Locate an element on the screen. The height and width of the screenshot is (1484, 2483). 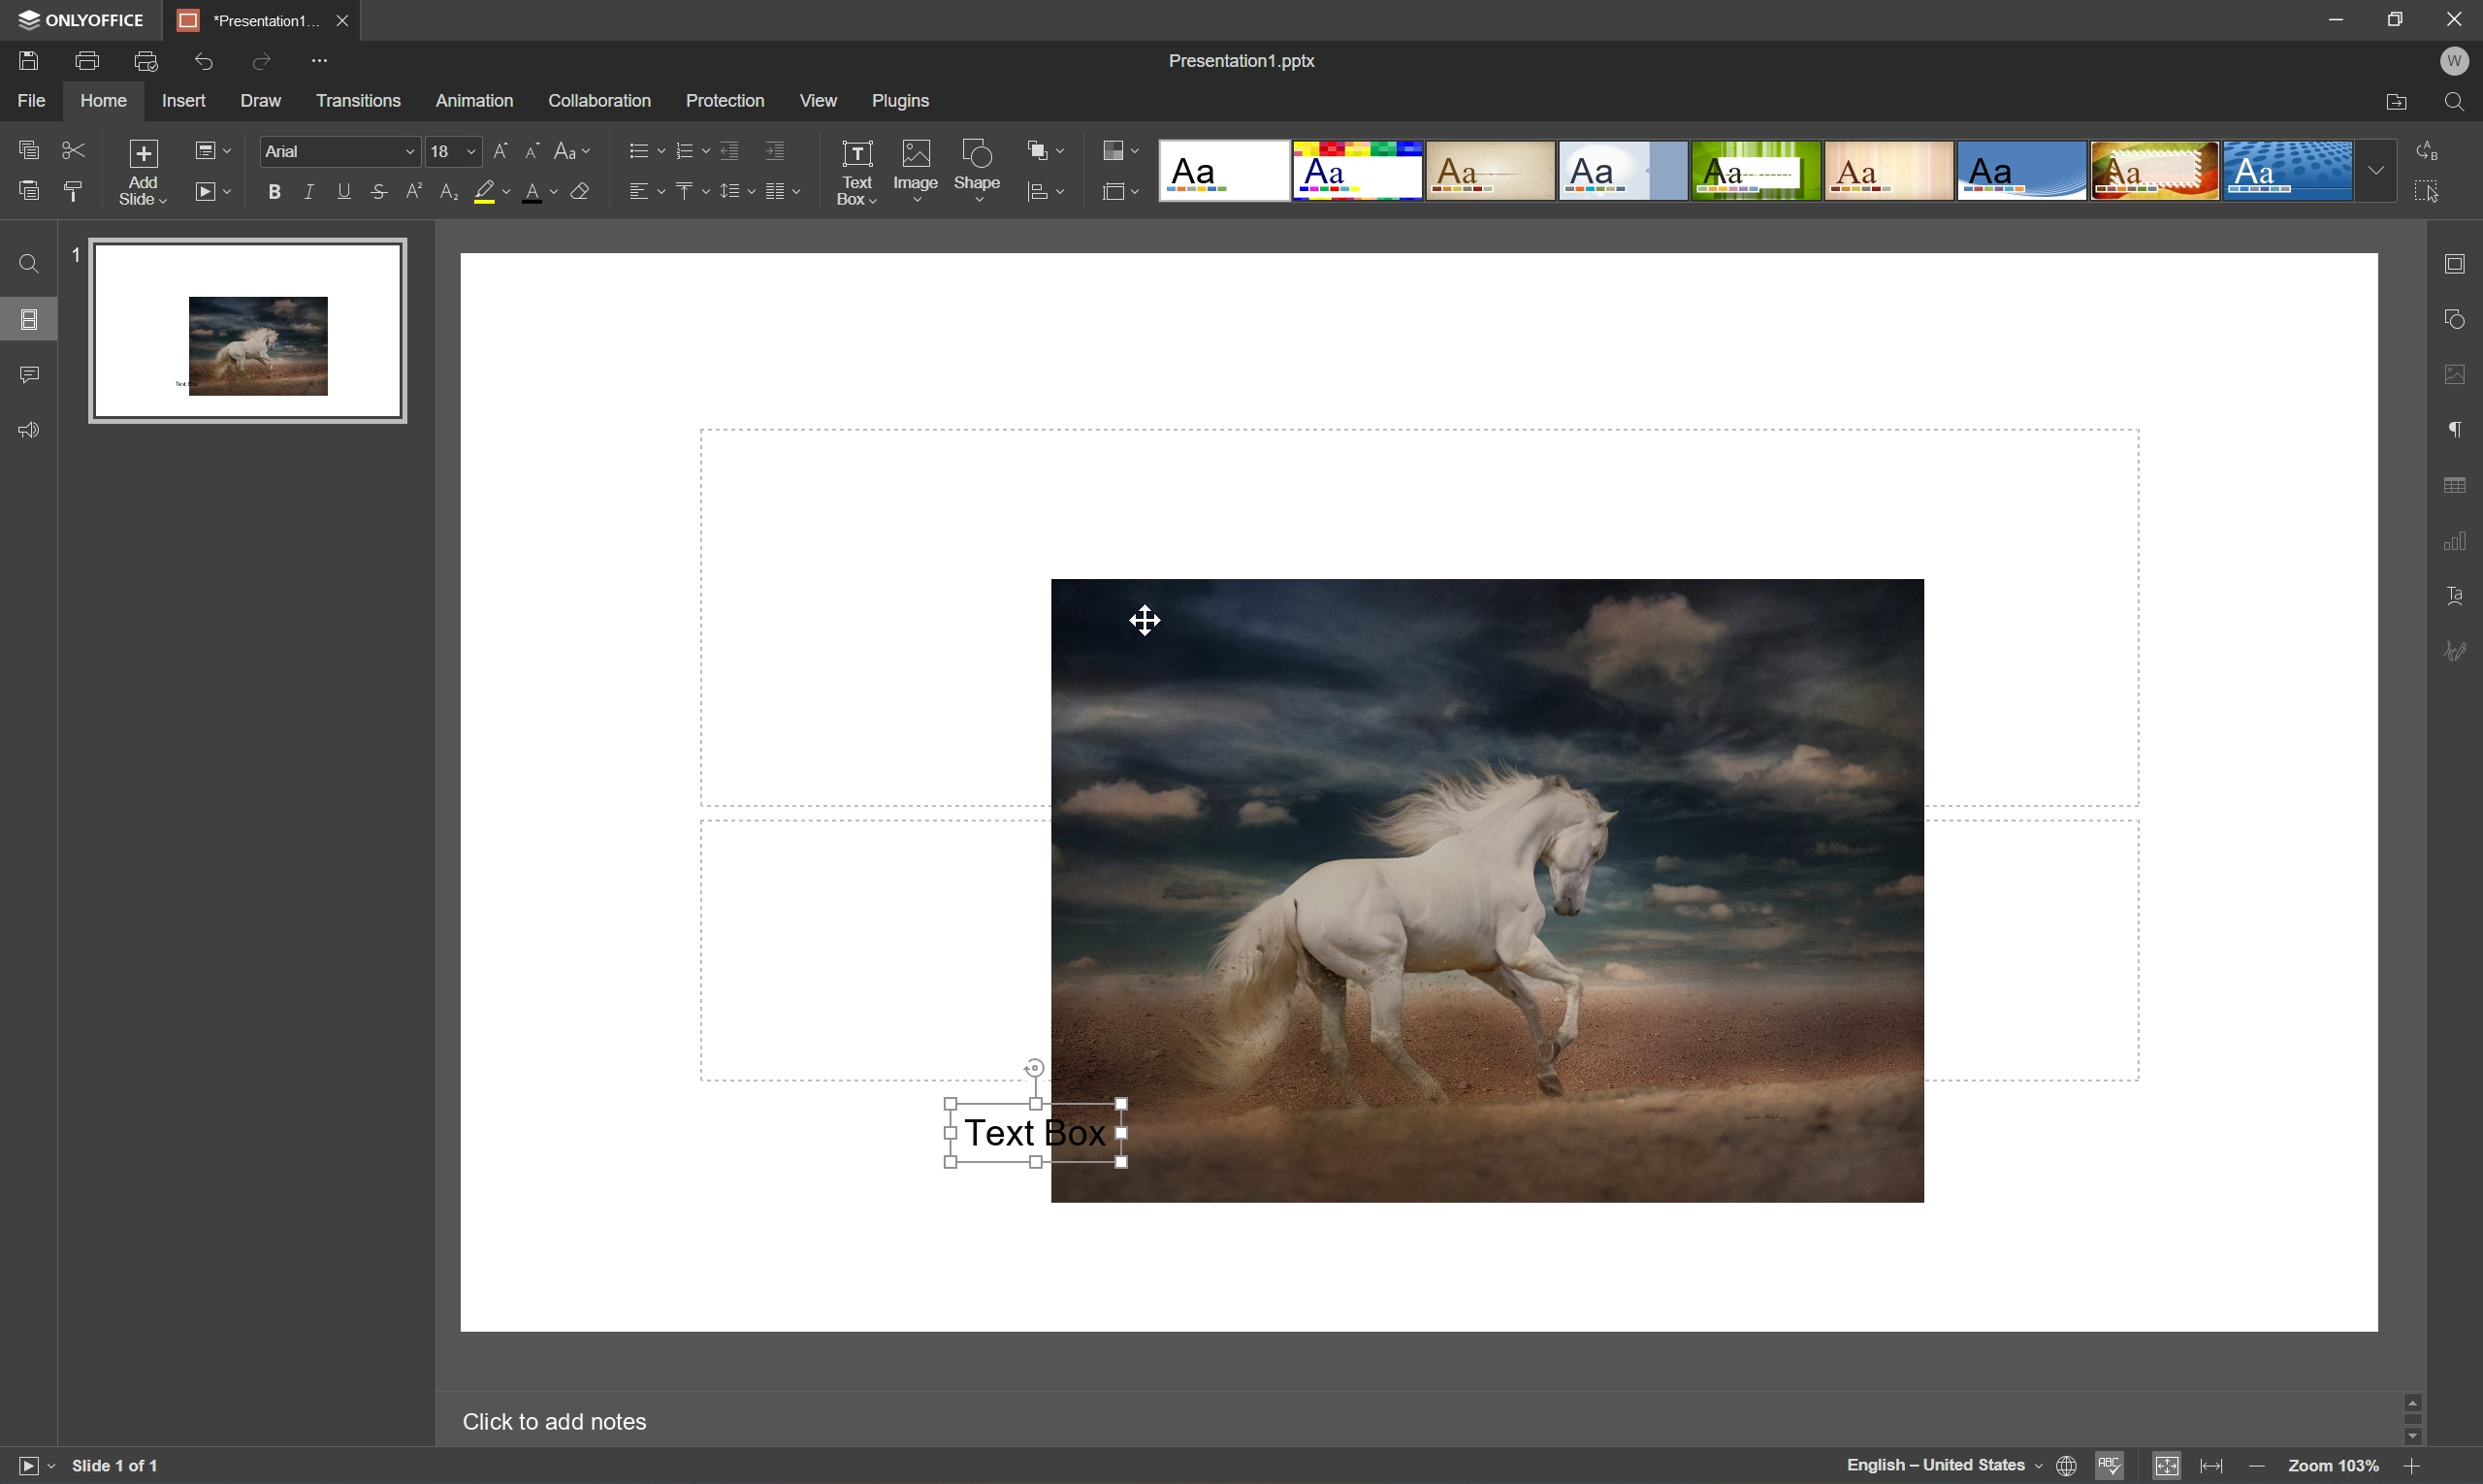
Chart settings is located at coordinates (2460, 541).